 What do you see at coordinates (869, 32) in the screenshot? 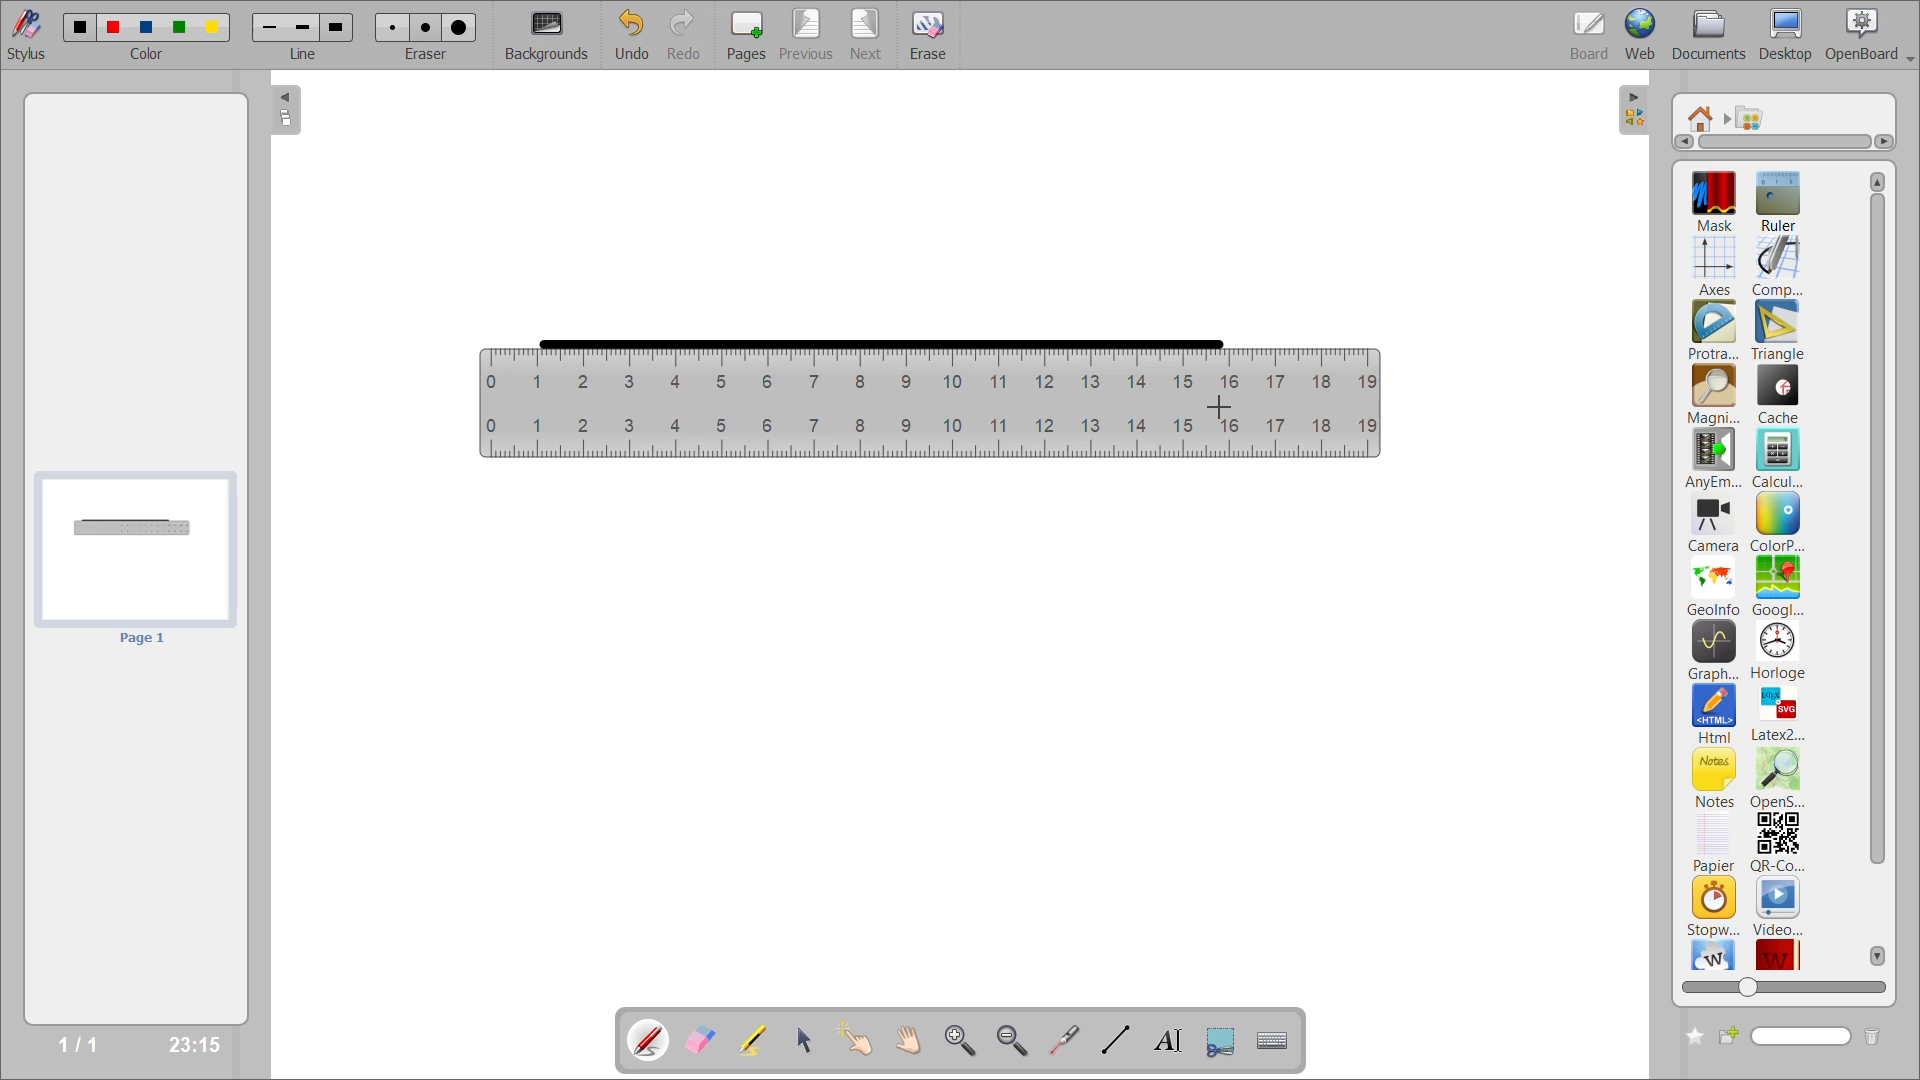
I see `next` at bounding box center [869, 32].